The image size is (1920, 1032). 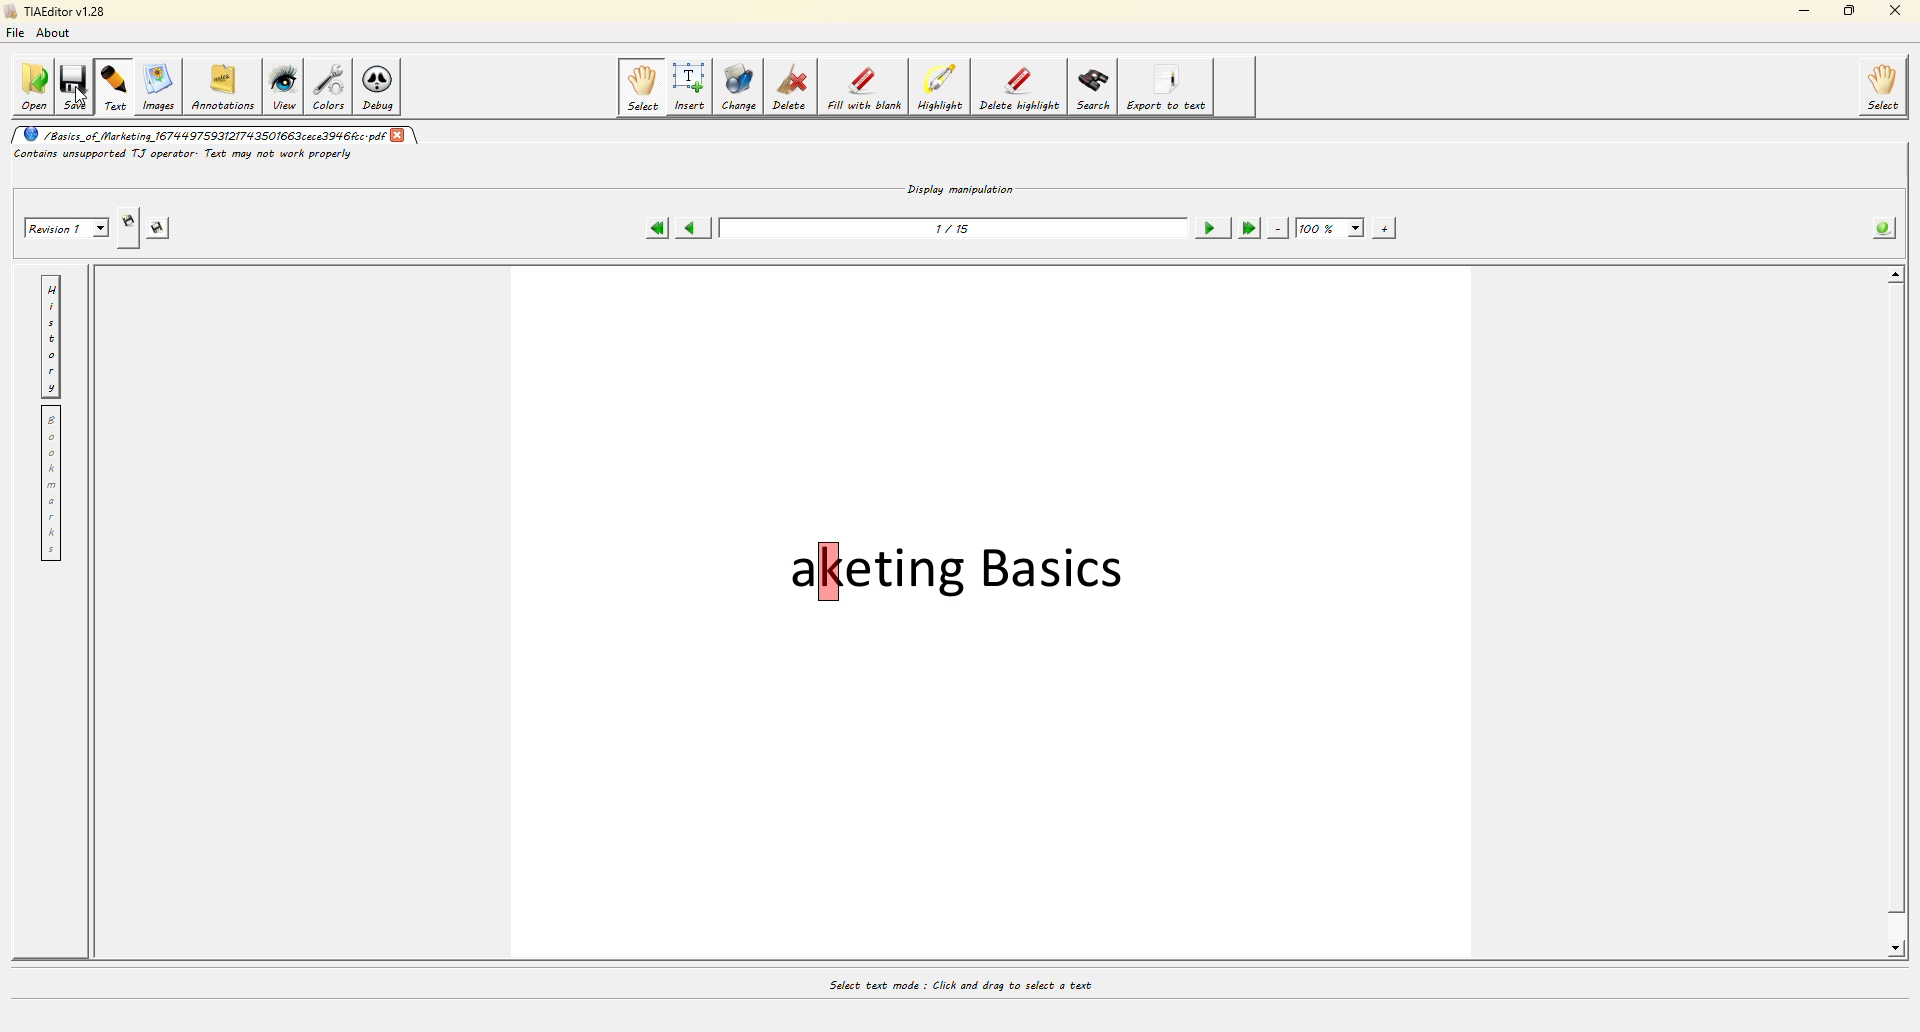 What do you see at coordinates (383, 86) in the screenshot?
I see `debug` at bounding box center [383, 86].